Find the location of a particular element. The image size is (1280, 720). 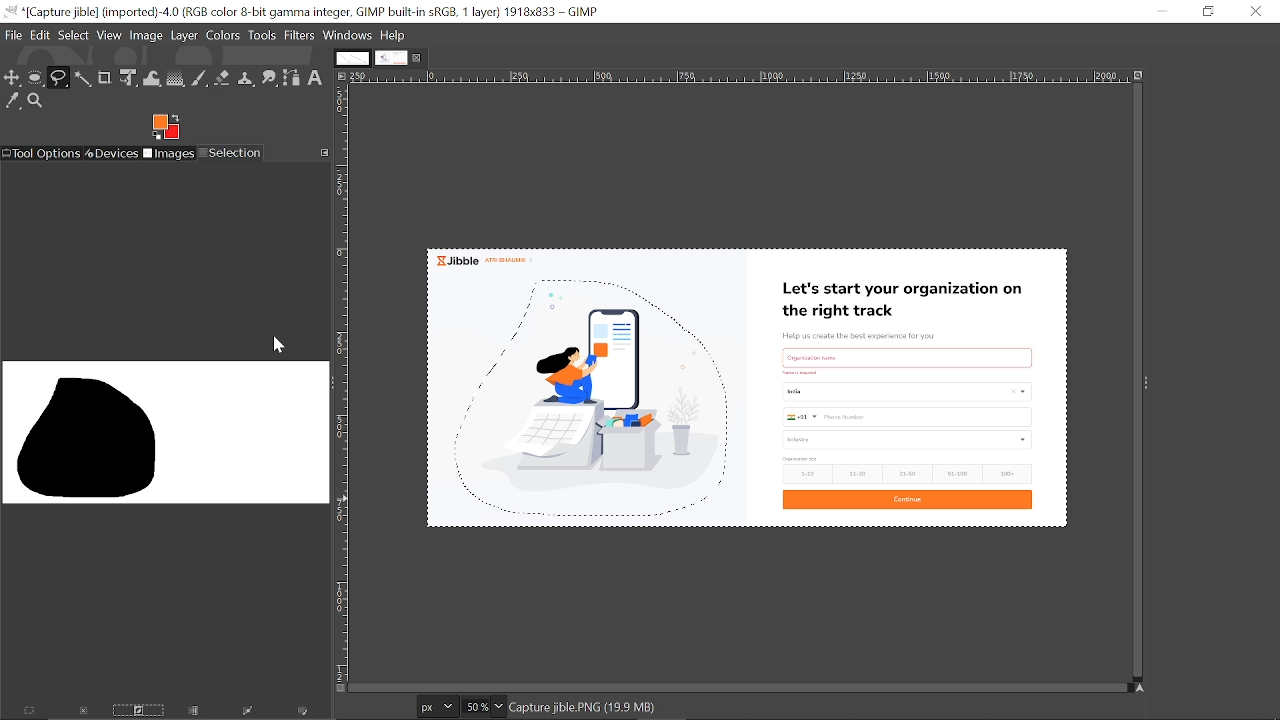

Foreground tool is located at coordinates (166, 126).